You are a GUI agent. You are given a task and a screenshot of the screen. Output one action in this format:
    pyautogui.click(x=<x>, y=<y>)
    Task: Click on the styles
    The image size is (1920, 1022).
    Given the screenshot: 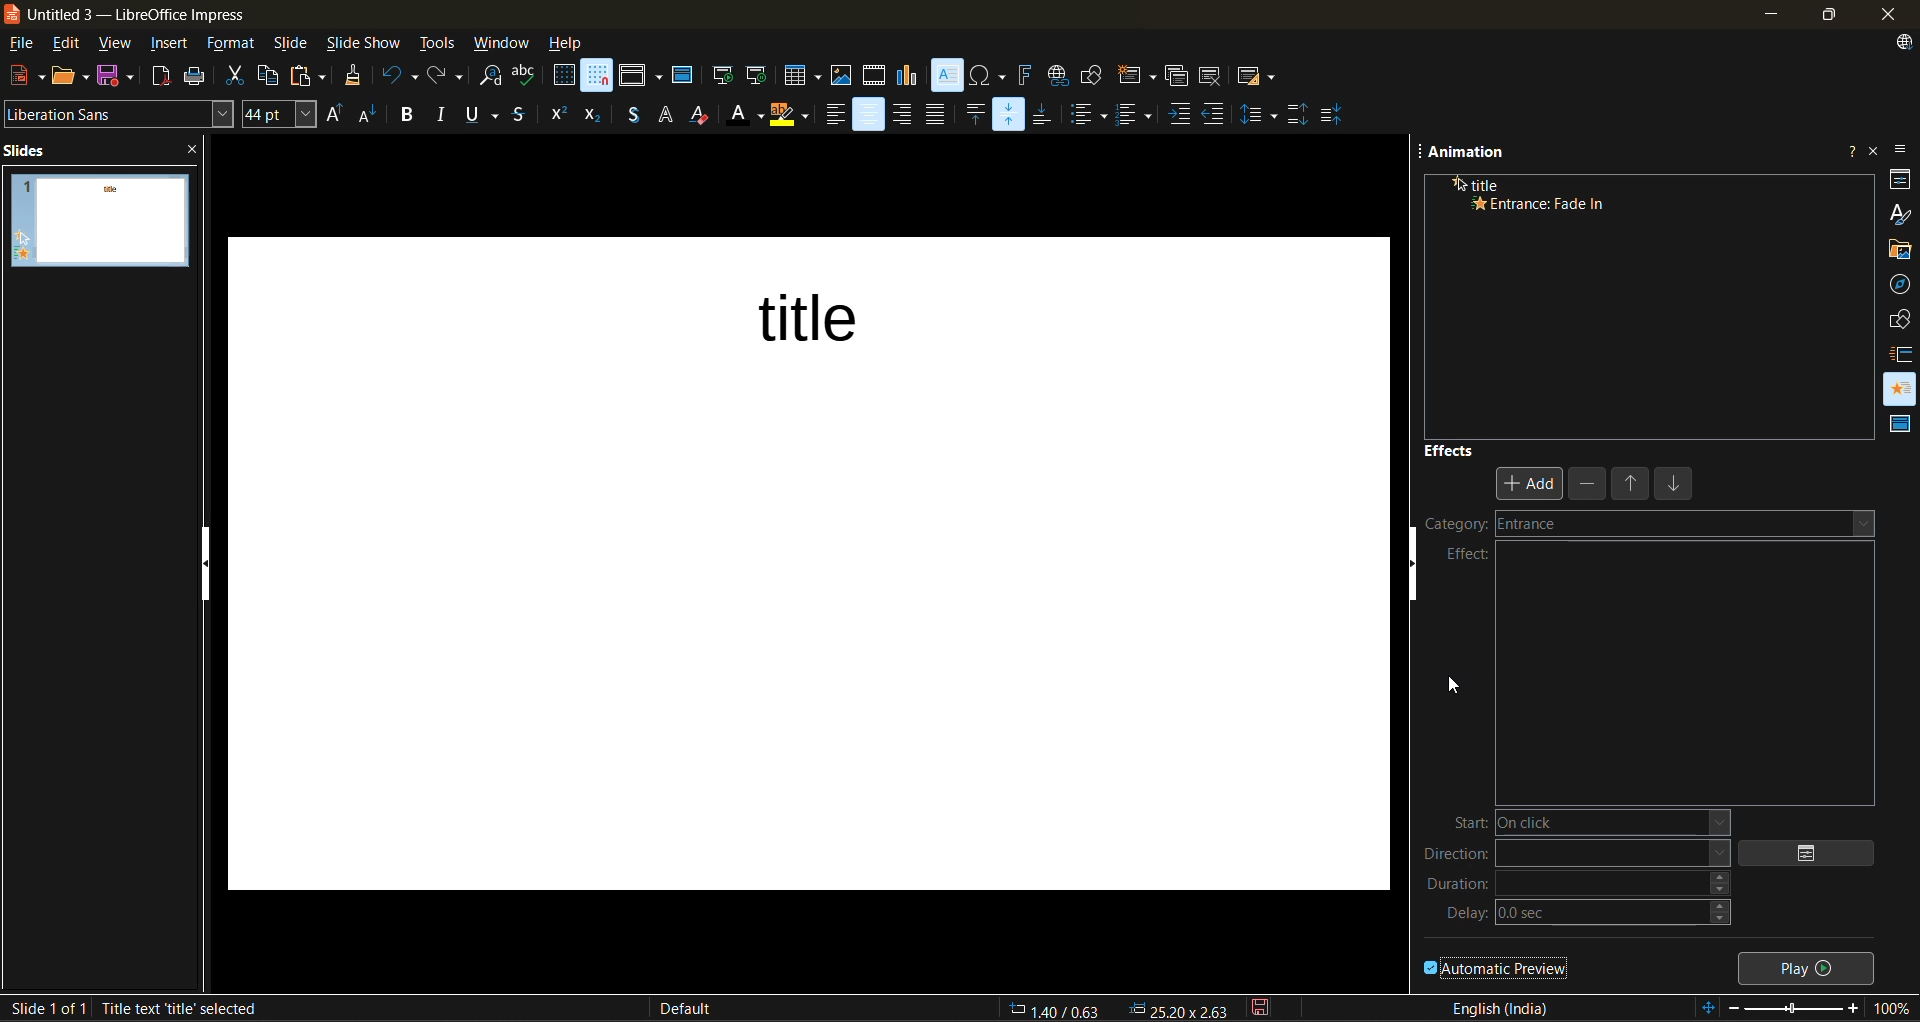 What is the action you would take?
    pyautogui.click(x=1901, y=212)
    